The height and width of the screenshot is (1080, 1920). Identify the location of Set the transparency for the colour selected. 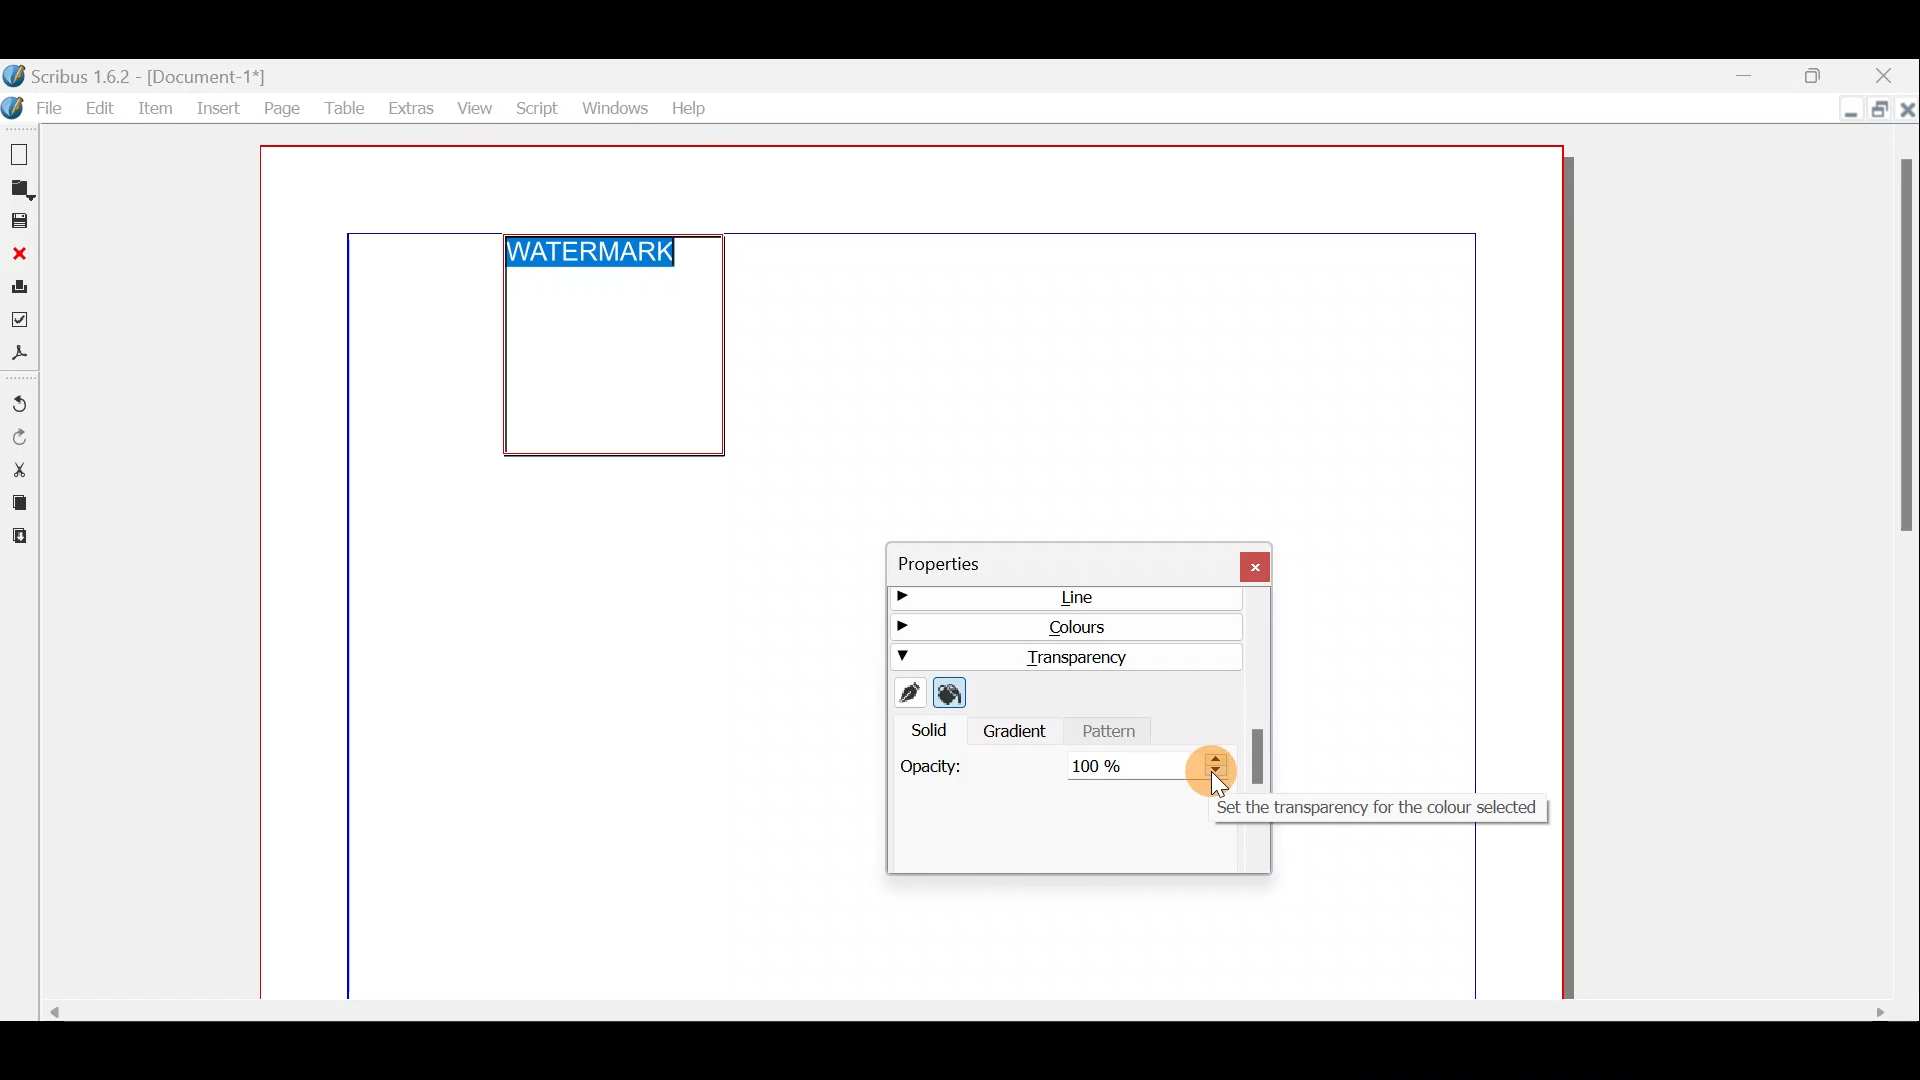
(1221, 764).